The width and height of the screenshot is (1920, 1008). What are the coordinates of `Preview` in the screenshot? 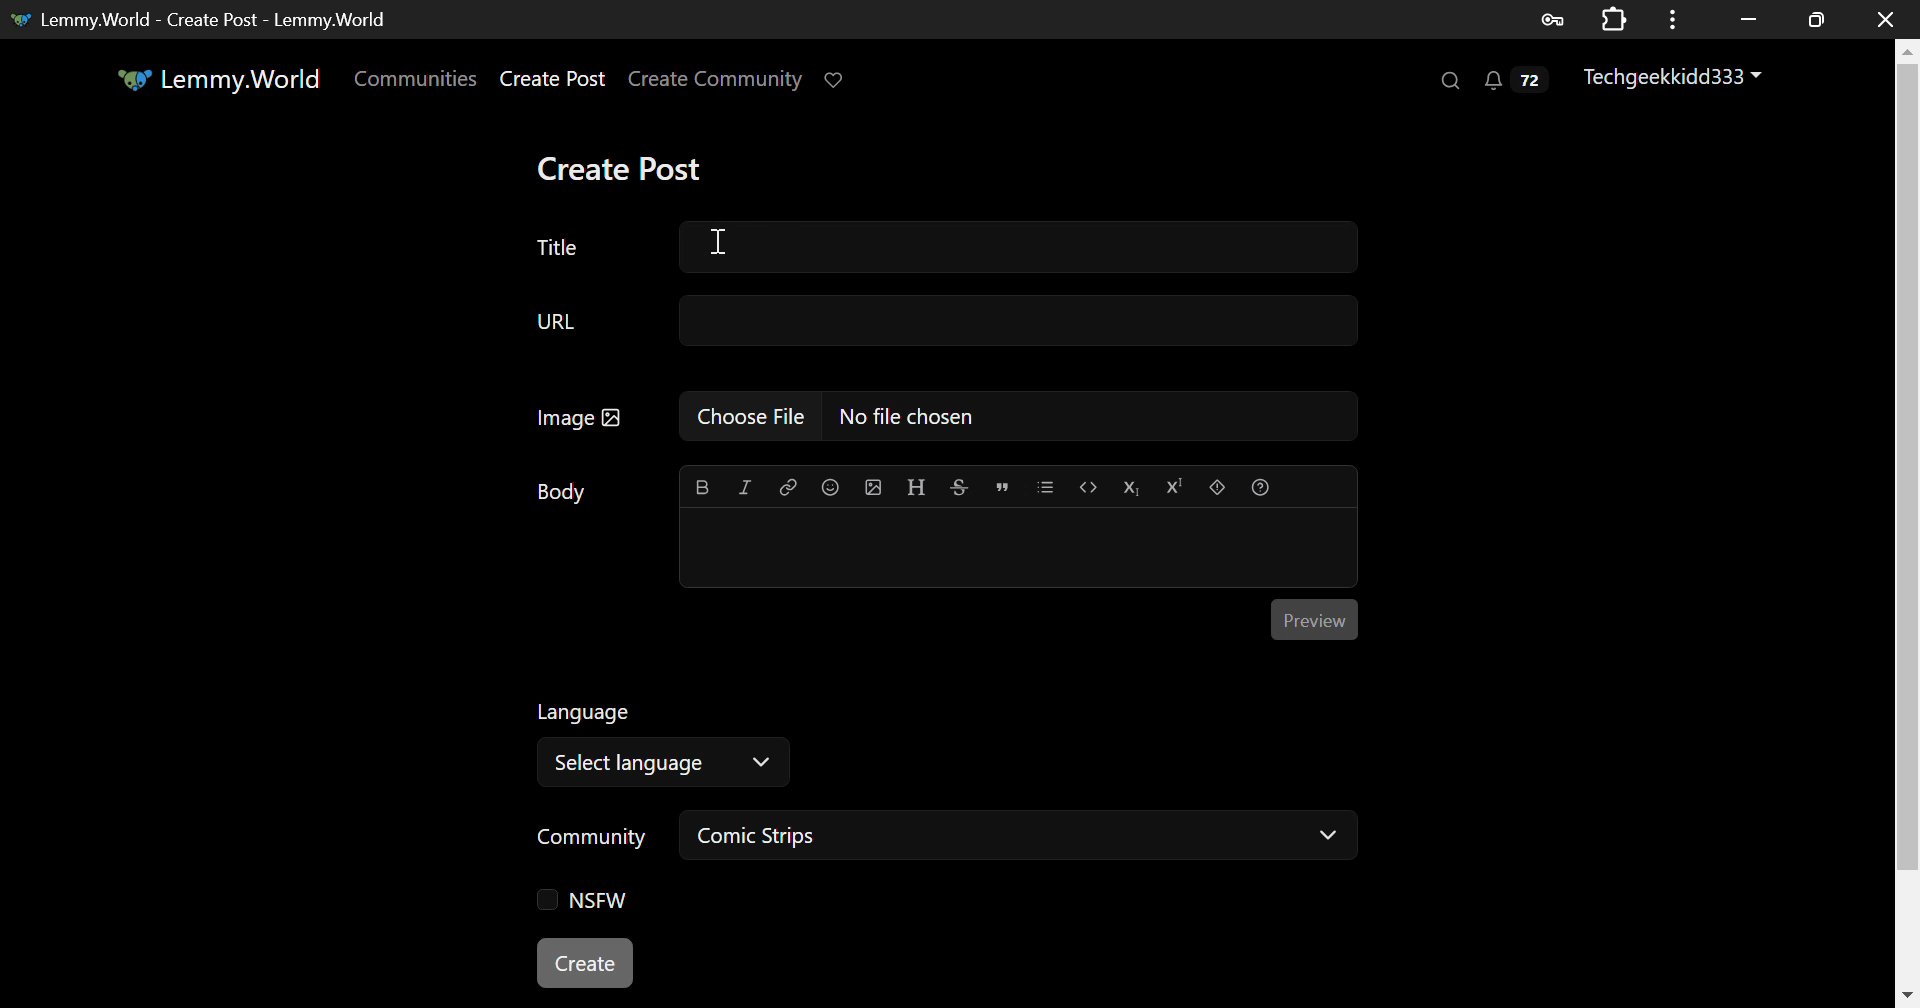 It's located at (1312, 616).